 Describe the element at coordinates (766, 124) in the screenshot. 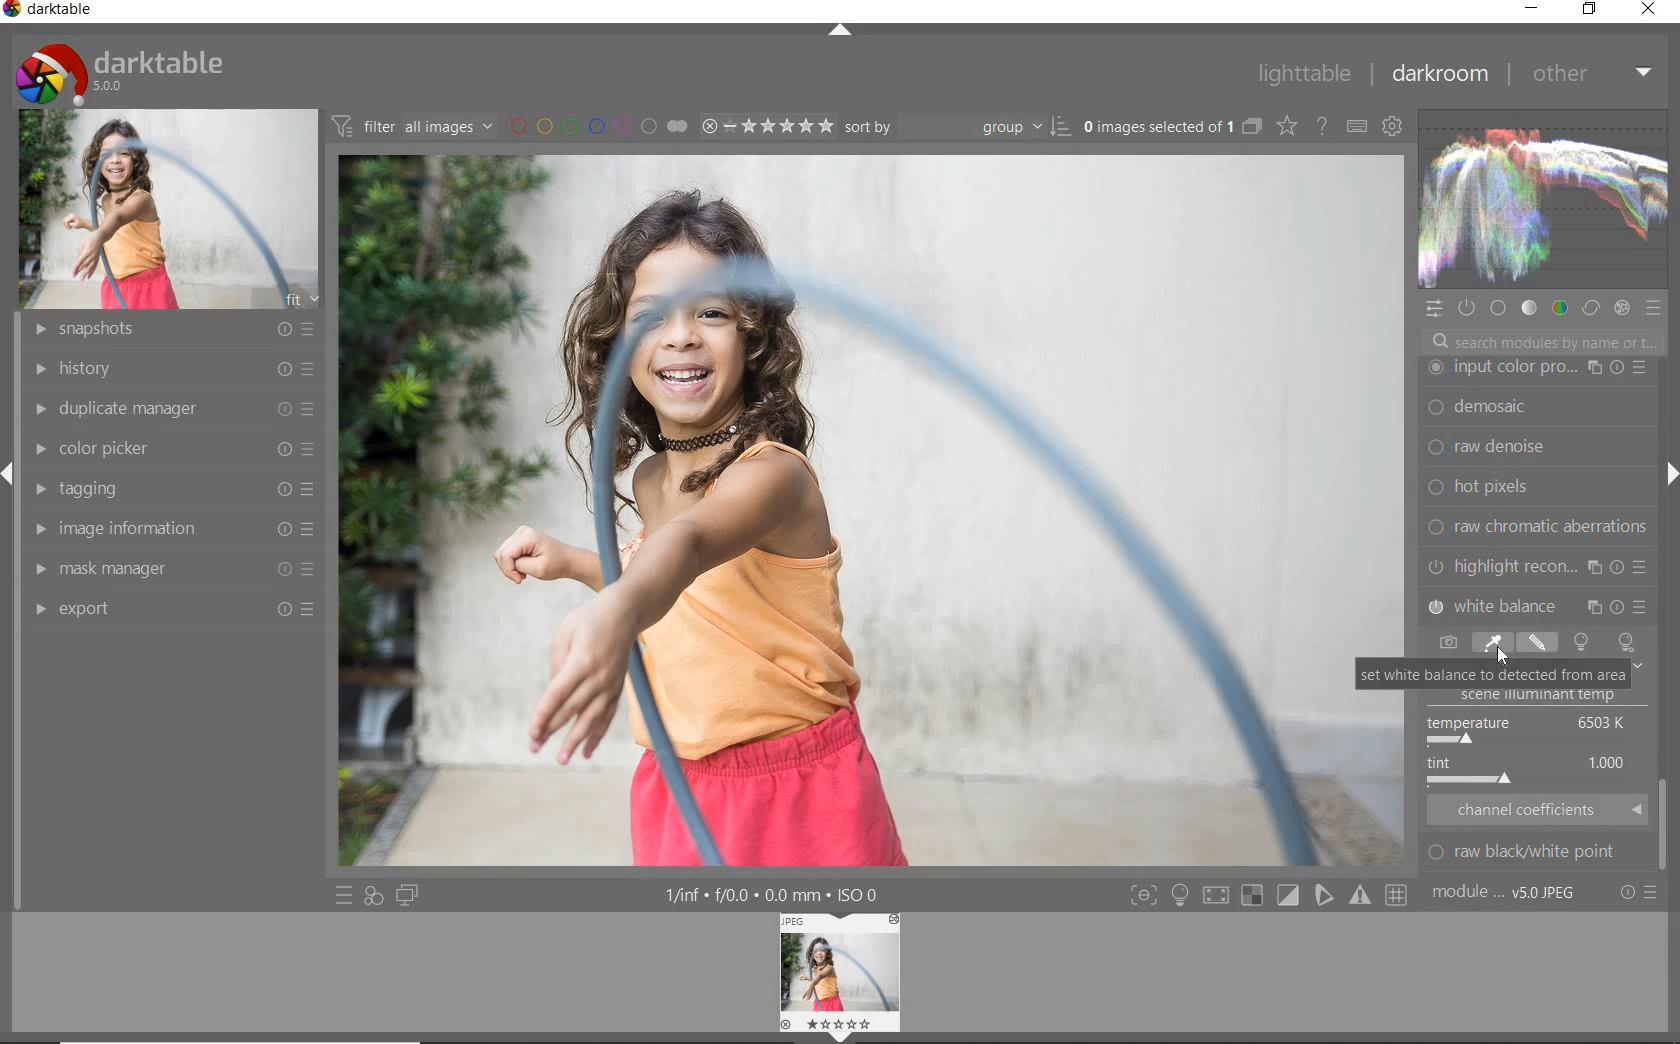

I see `selected image range rating` at that location.